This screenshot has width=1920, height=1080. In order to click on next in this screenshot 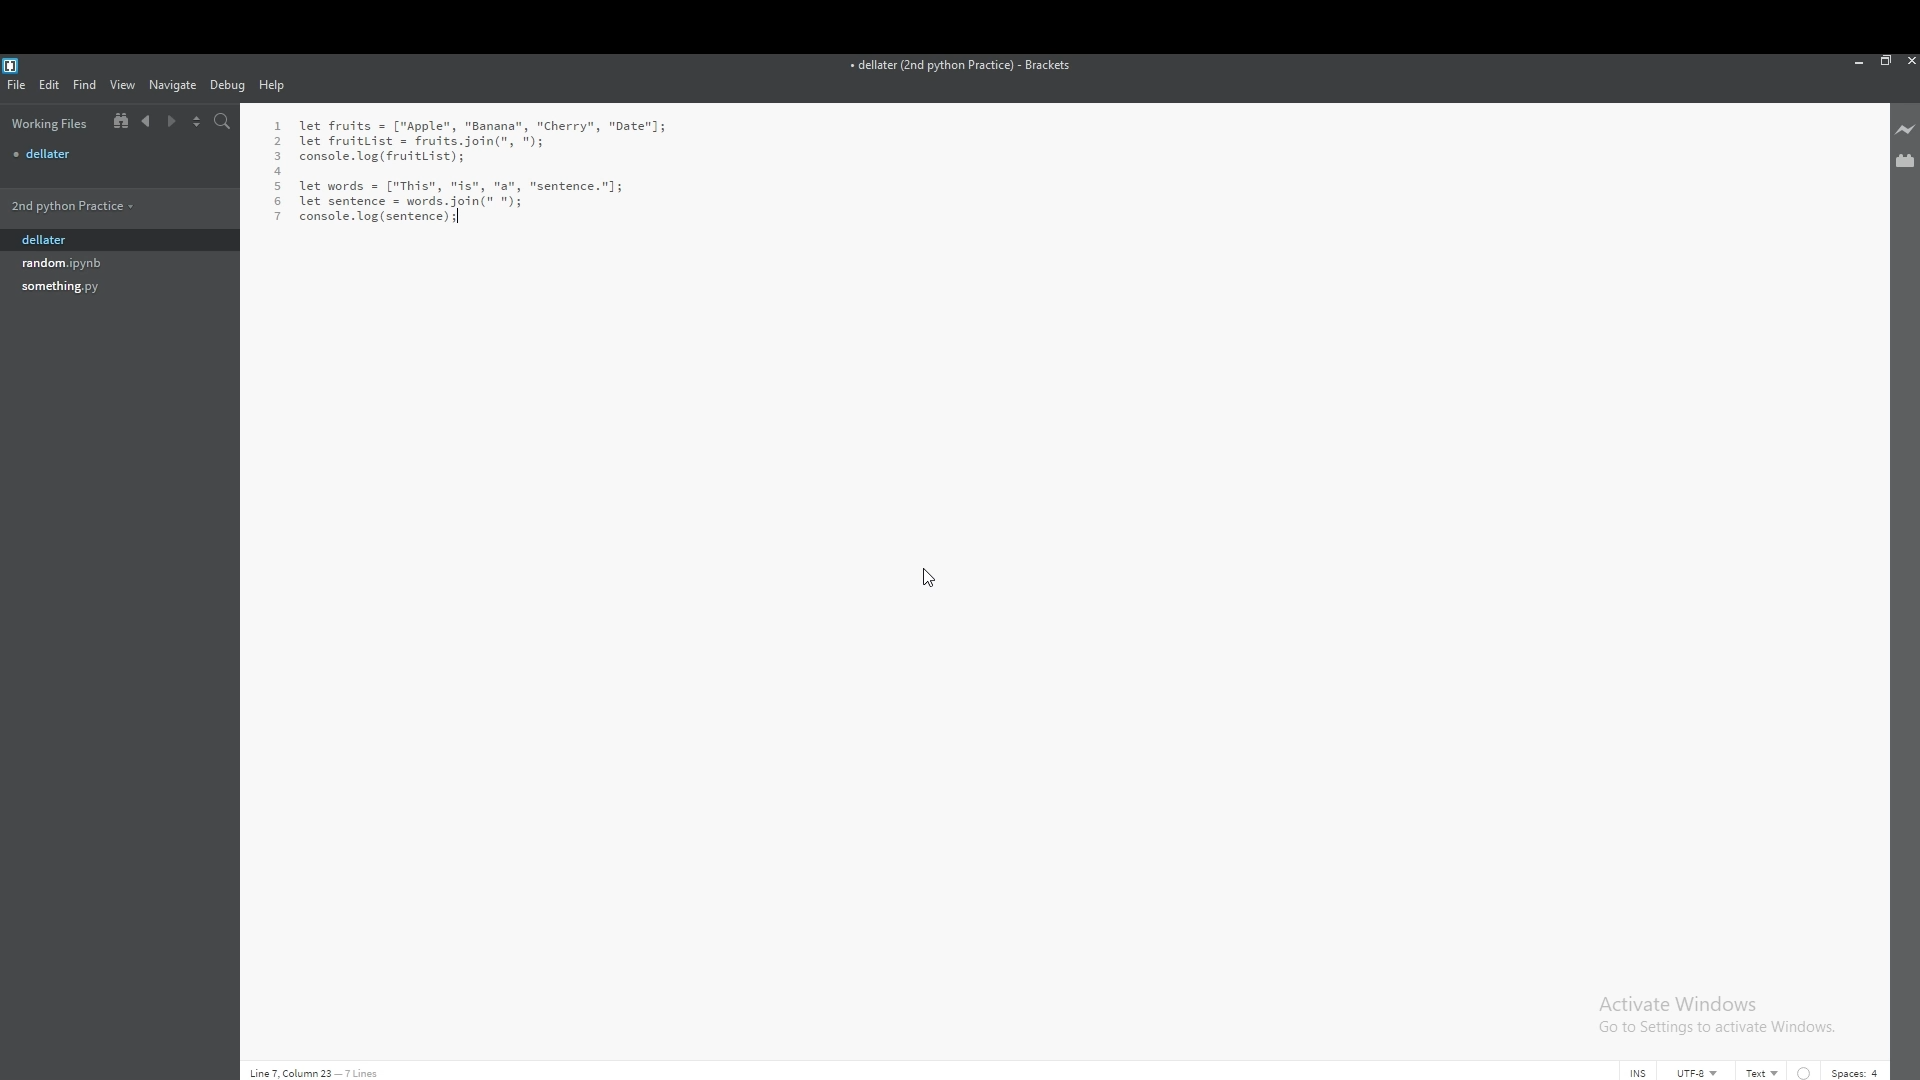, I will do `click(172, 122)`.